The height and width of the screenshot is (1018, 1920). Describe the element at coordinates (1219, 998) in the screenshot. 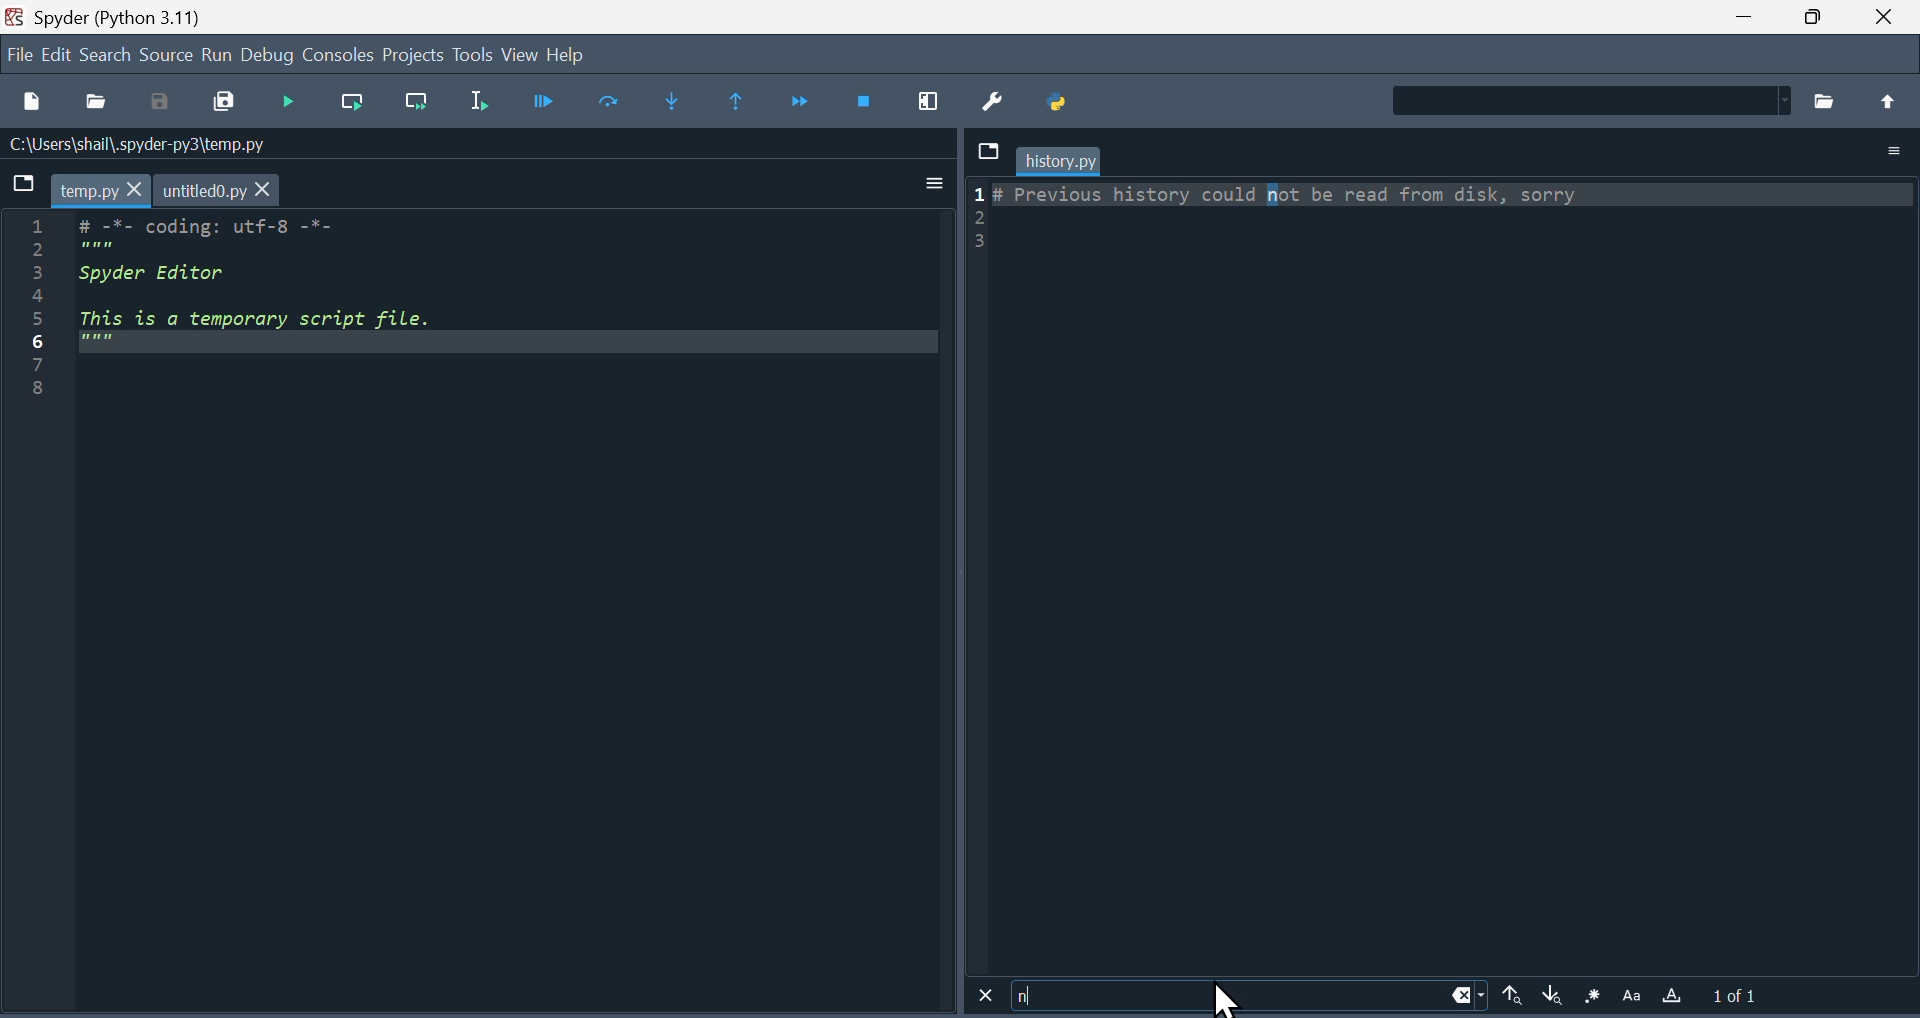

I see `Cursor` at that location.